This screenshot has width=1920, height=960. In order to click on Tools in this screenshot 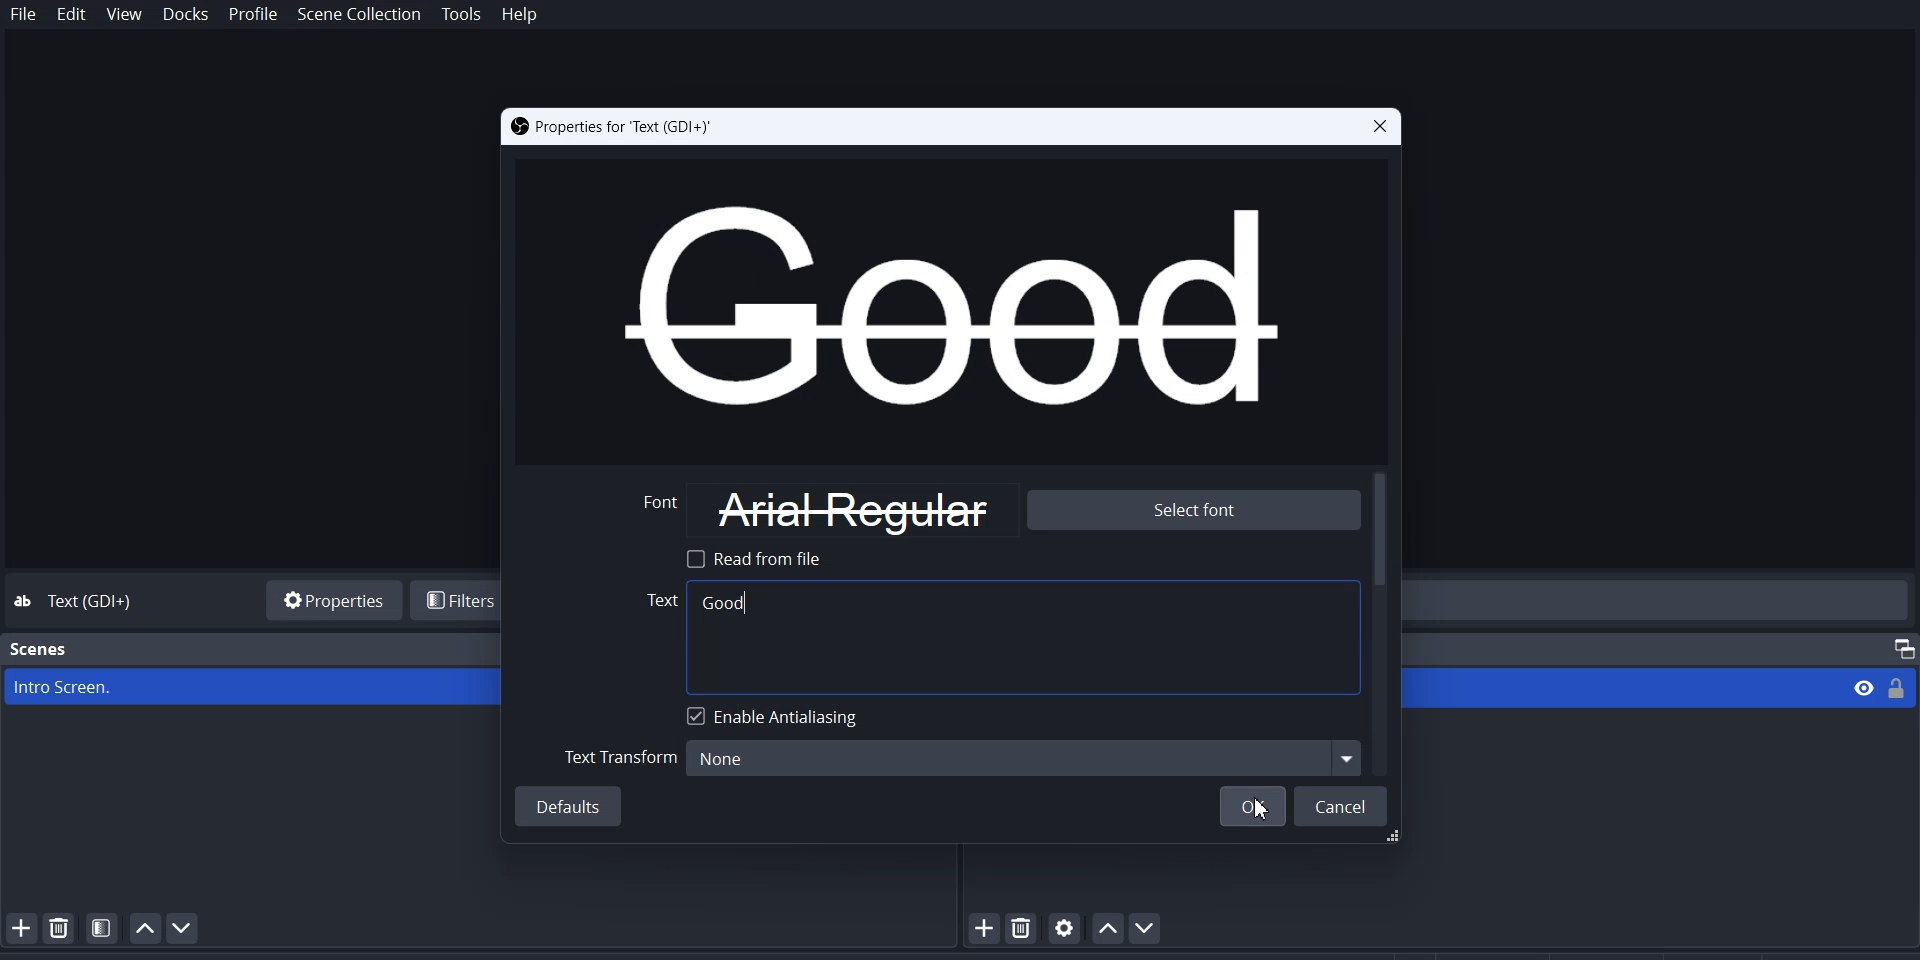, I will do `click(462, 15)`.